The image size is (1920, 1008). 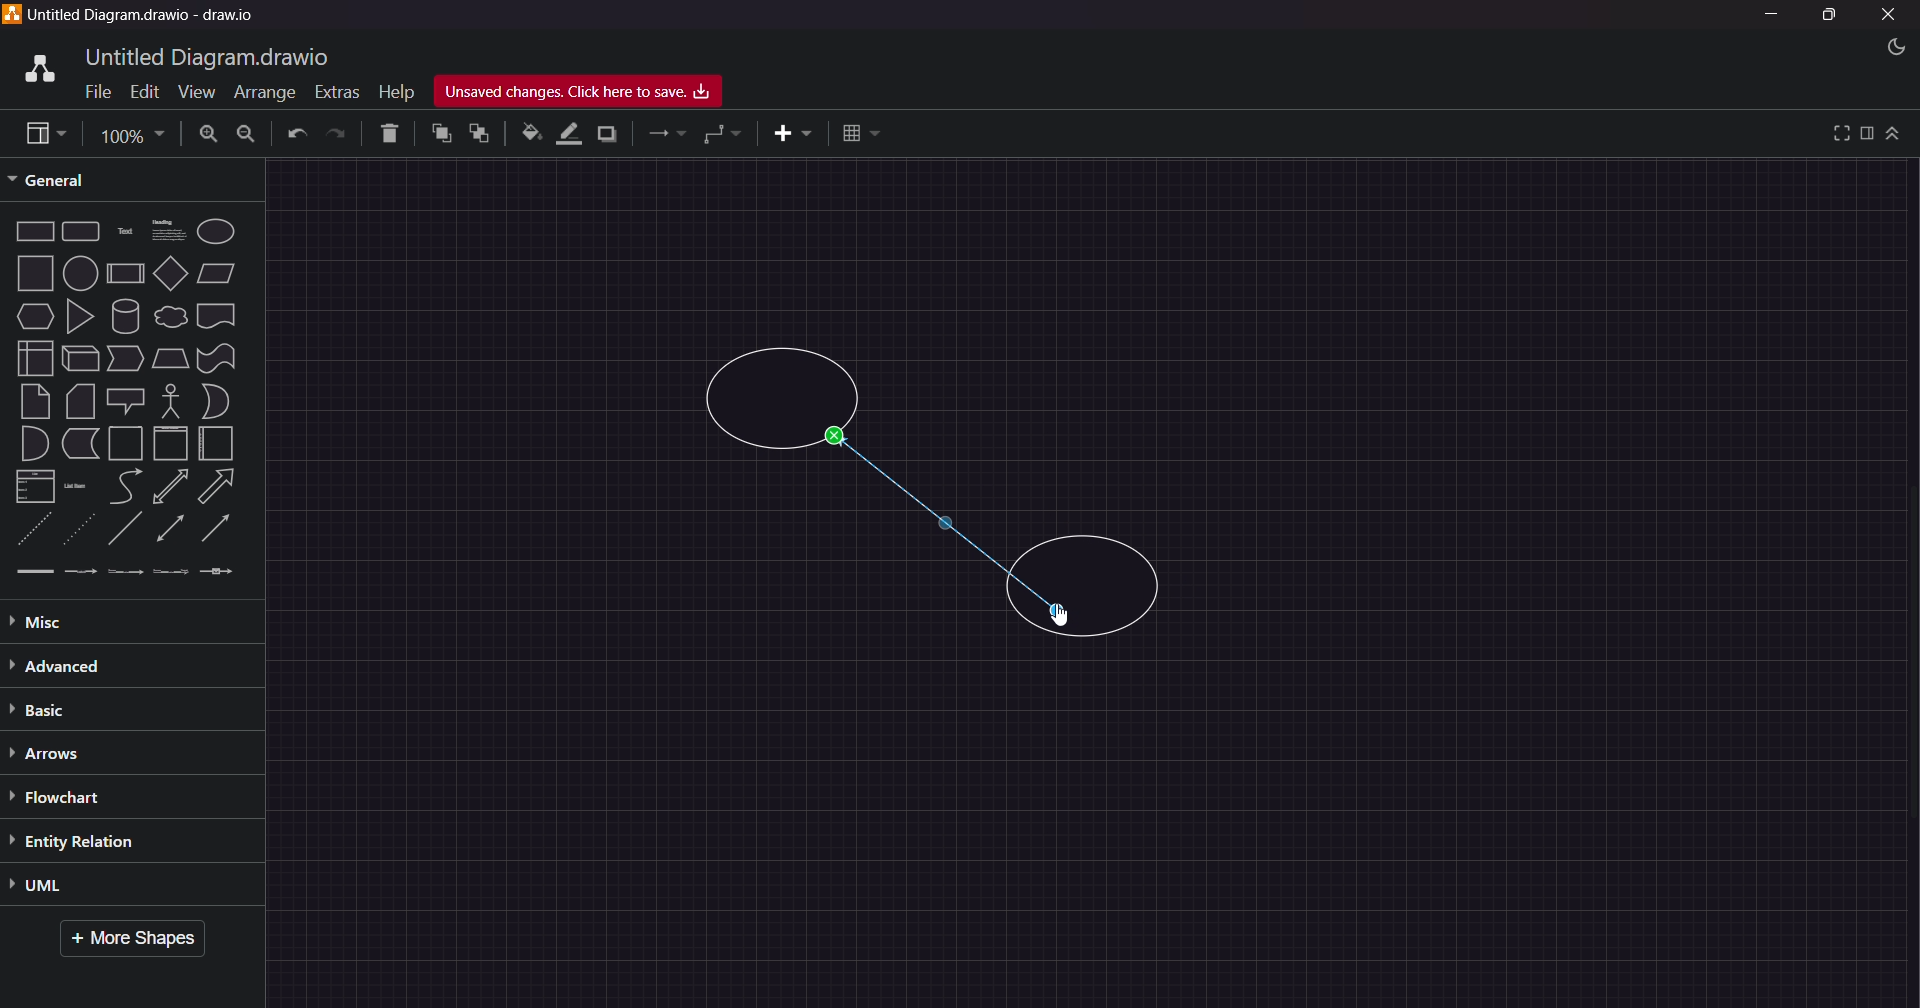 What do you see at coordinates (99, 841) in the screenshot?
I see `Entity Relation` at bounding box center [99, 841].